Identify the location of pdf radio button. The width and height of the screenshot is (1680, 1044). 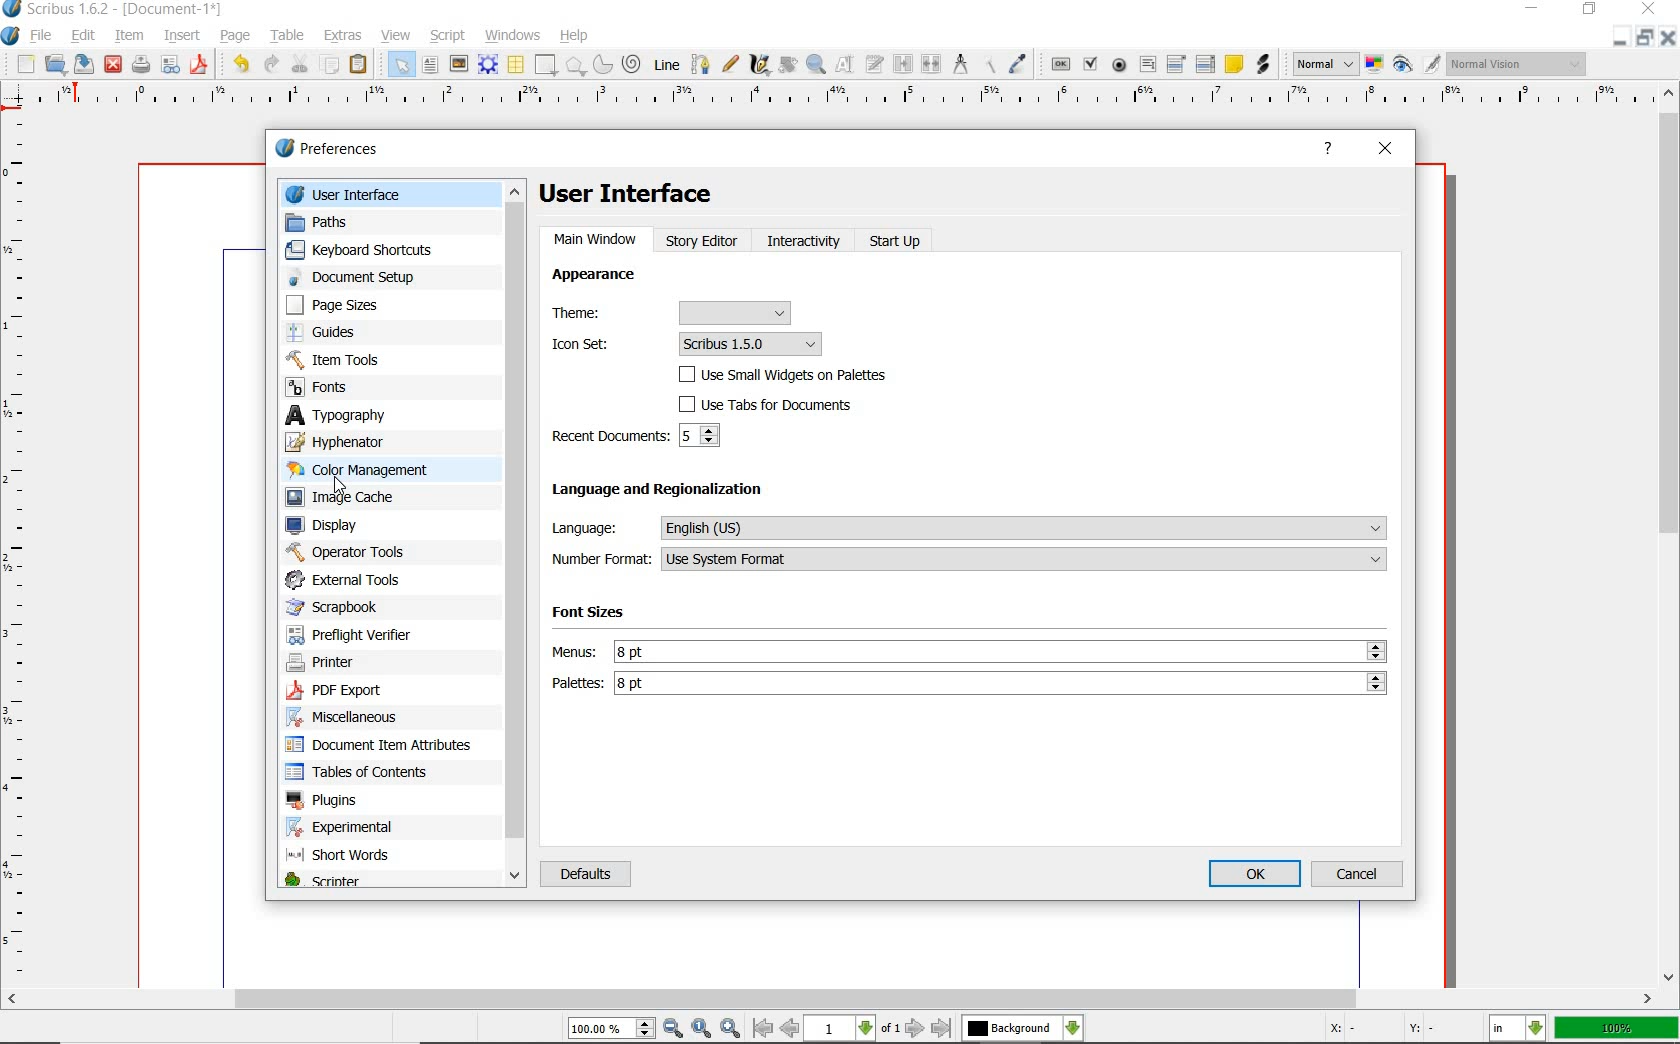
(1119, 66).